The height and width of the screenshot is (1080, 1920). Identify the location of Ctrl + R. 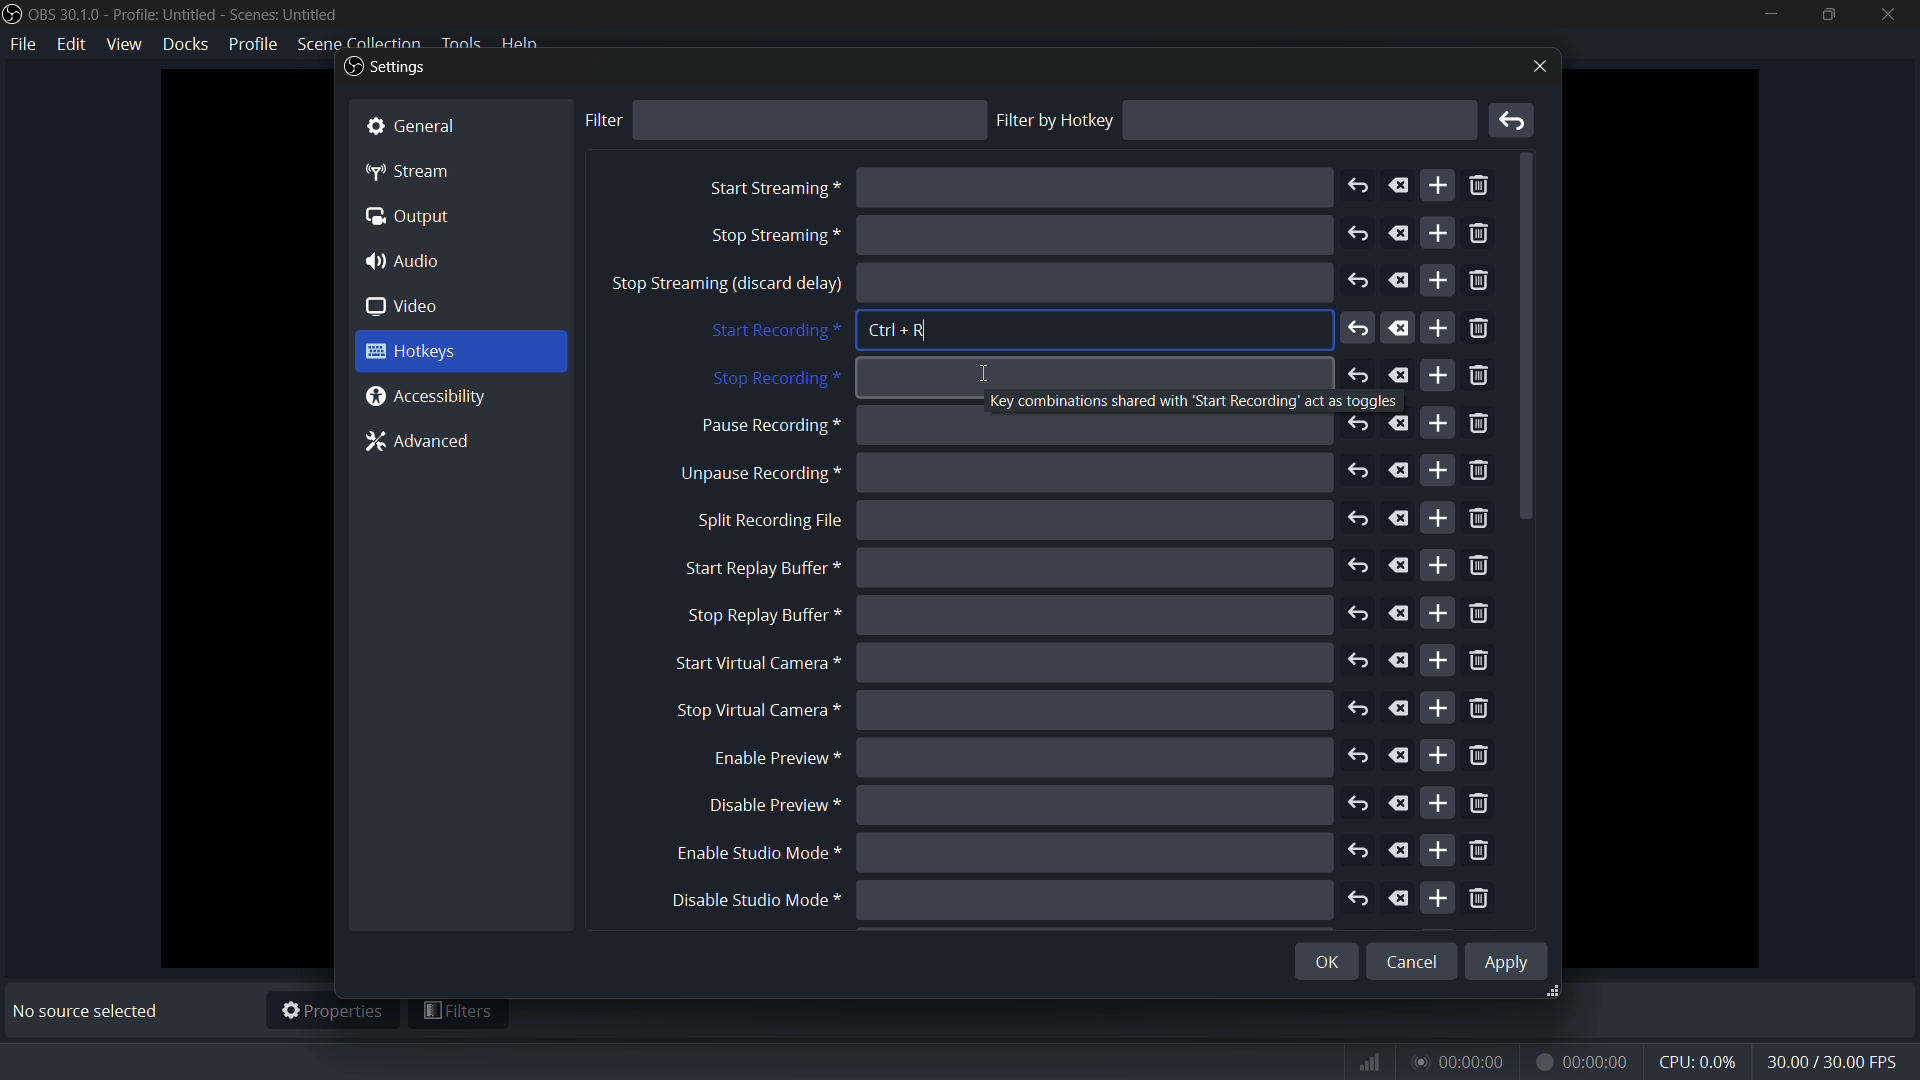
(900, 332).